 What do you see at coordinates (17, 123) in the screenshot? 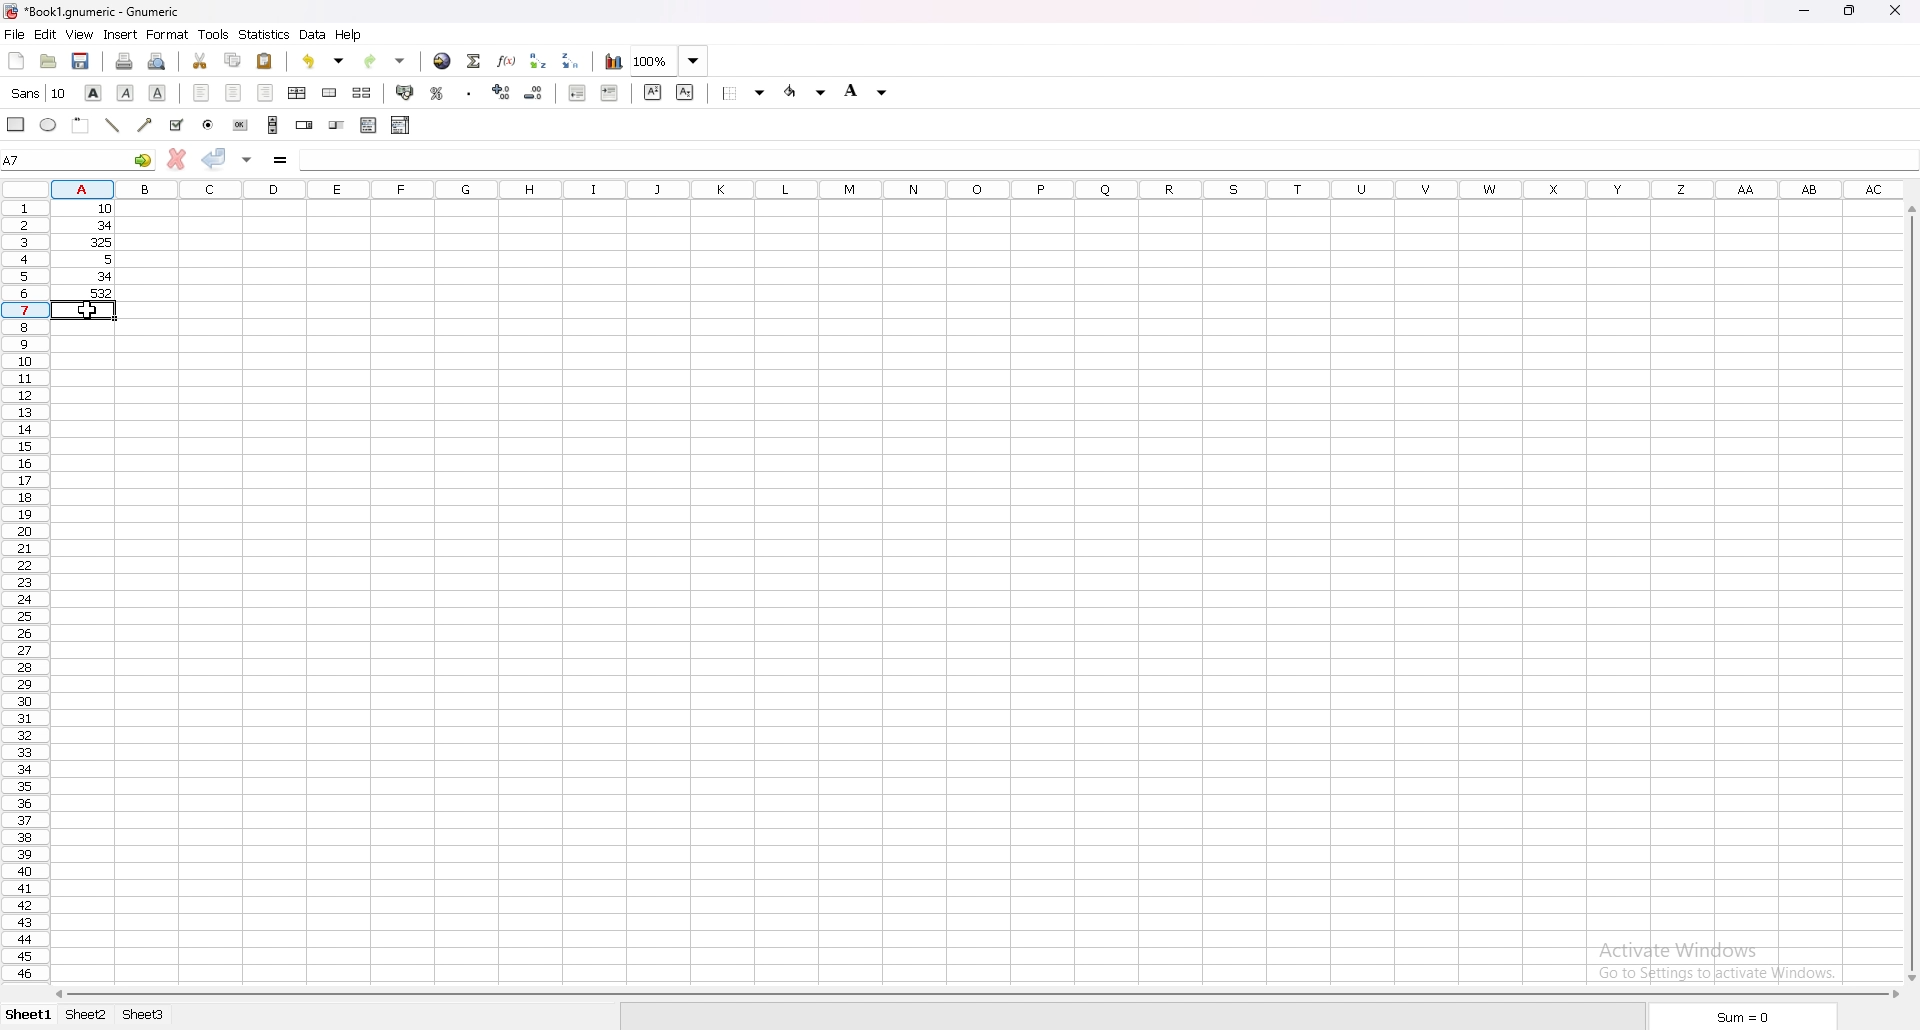
I see `rectangle` at bounding box center [17, 123].